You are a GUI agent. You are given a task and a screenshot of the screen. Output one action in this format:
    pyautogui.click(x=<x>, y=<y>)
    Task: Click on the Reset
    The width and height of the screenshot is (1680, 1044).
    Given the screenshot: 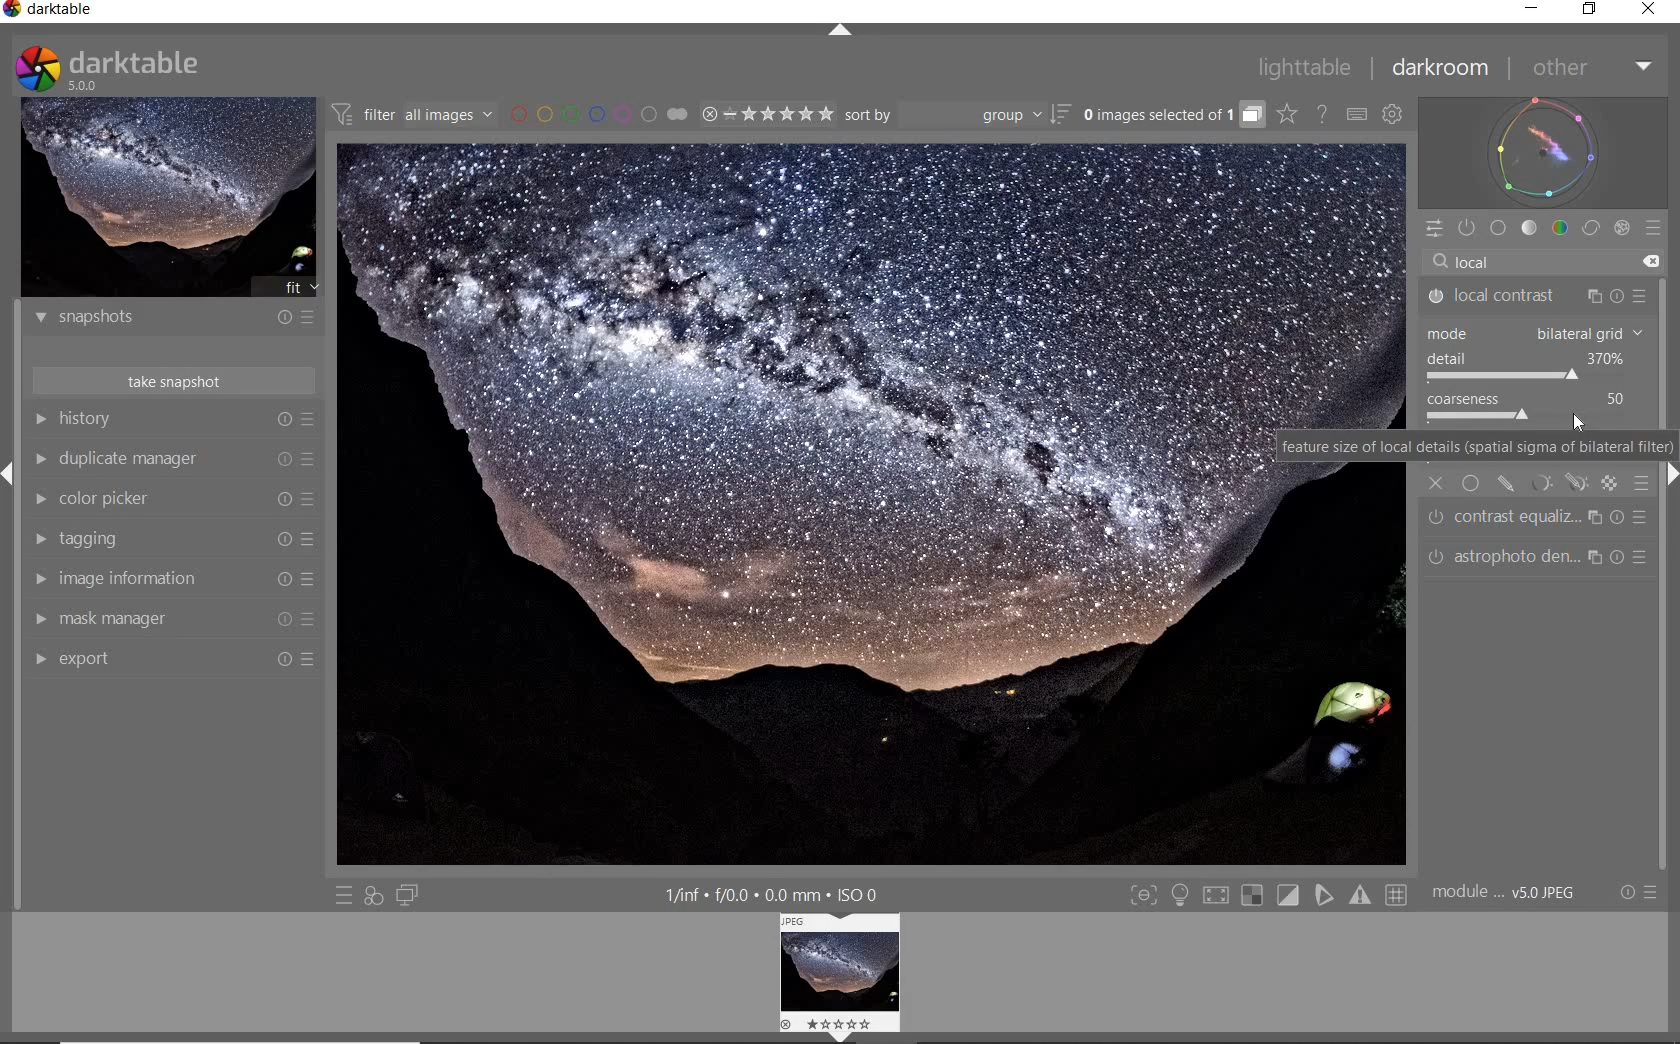 What is the action you would take?
    pyautogui.click(x=283, y=578)
    